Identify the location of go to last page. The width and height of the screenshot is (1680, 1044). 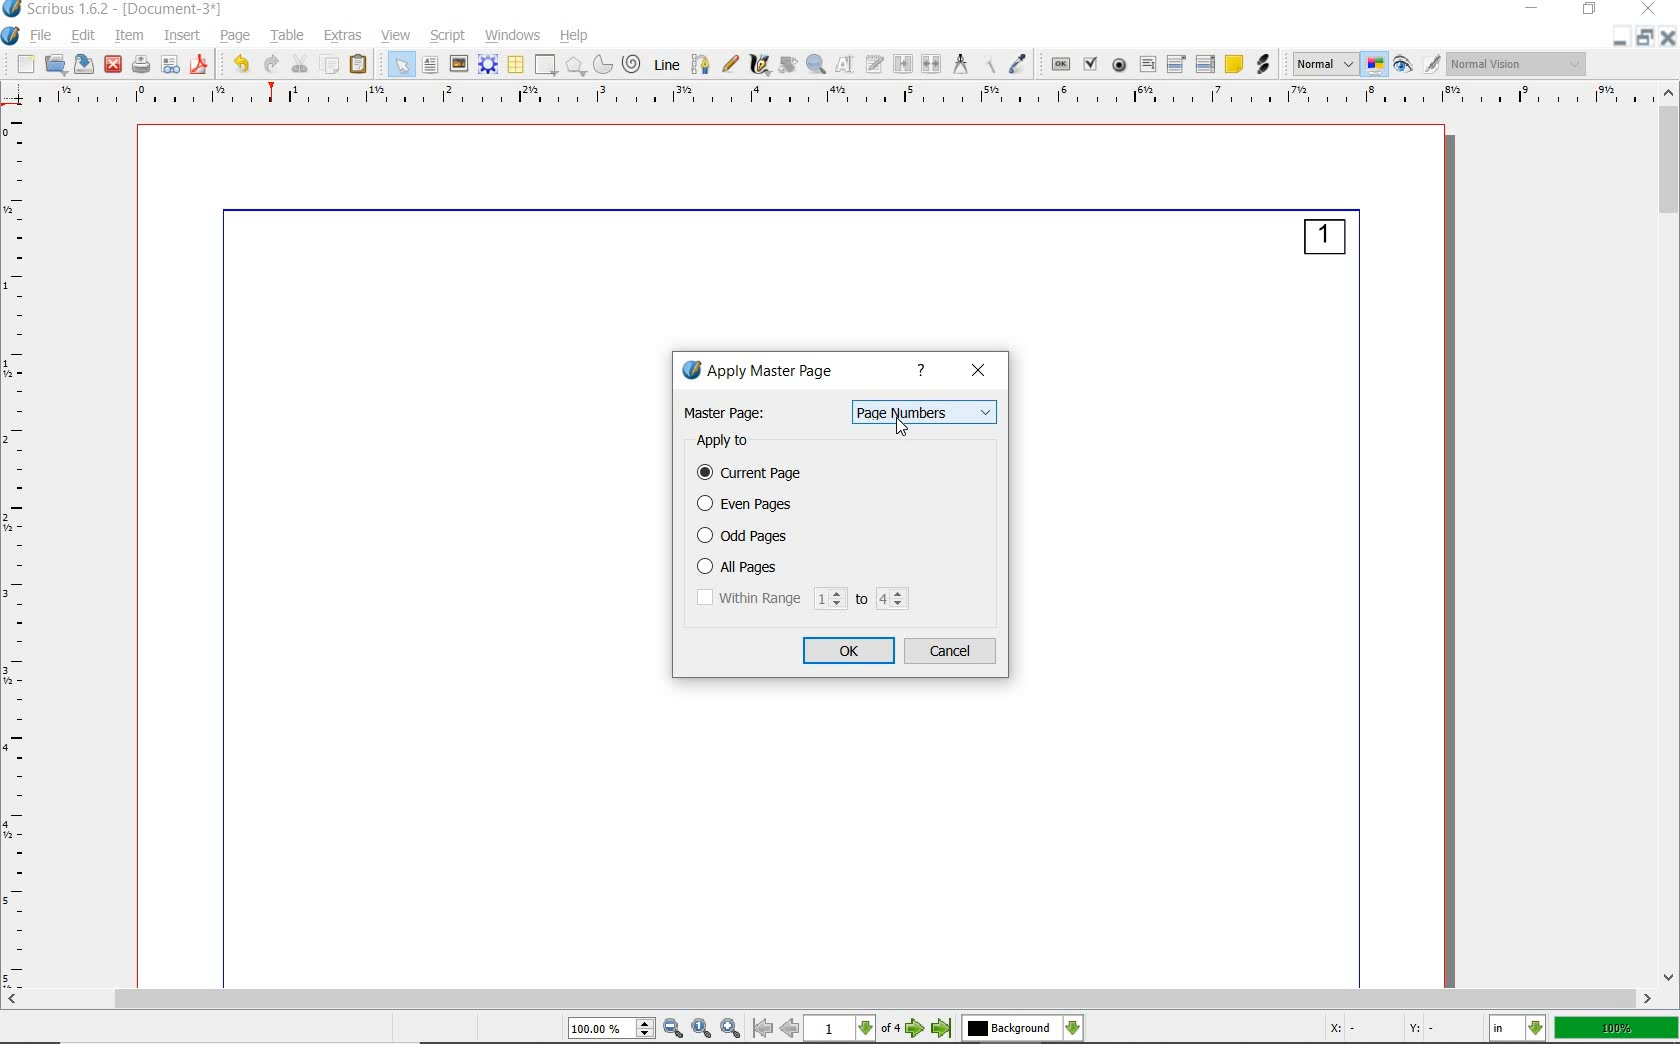
(942, 1030).